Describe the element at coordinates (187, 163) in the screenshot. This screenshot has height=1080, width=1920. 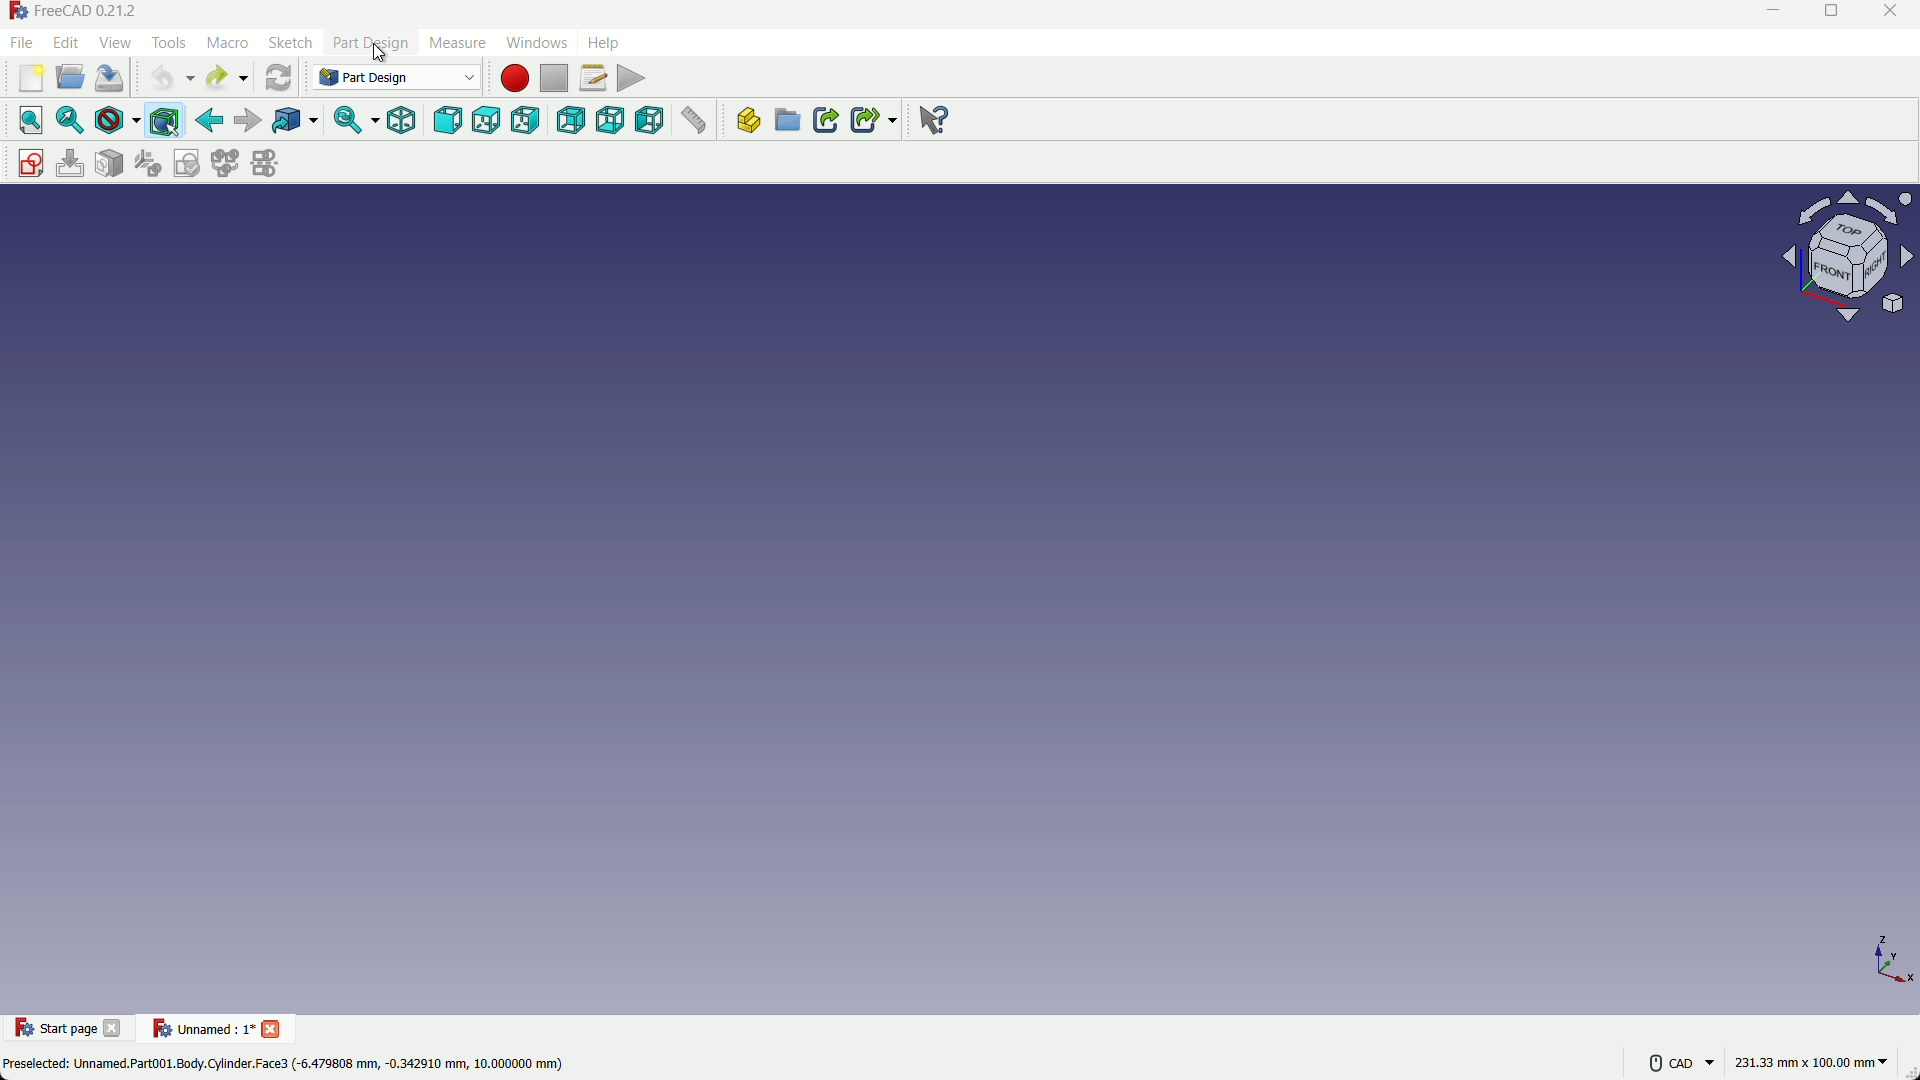
I see `validate sketch` at that location.